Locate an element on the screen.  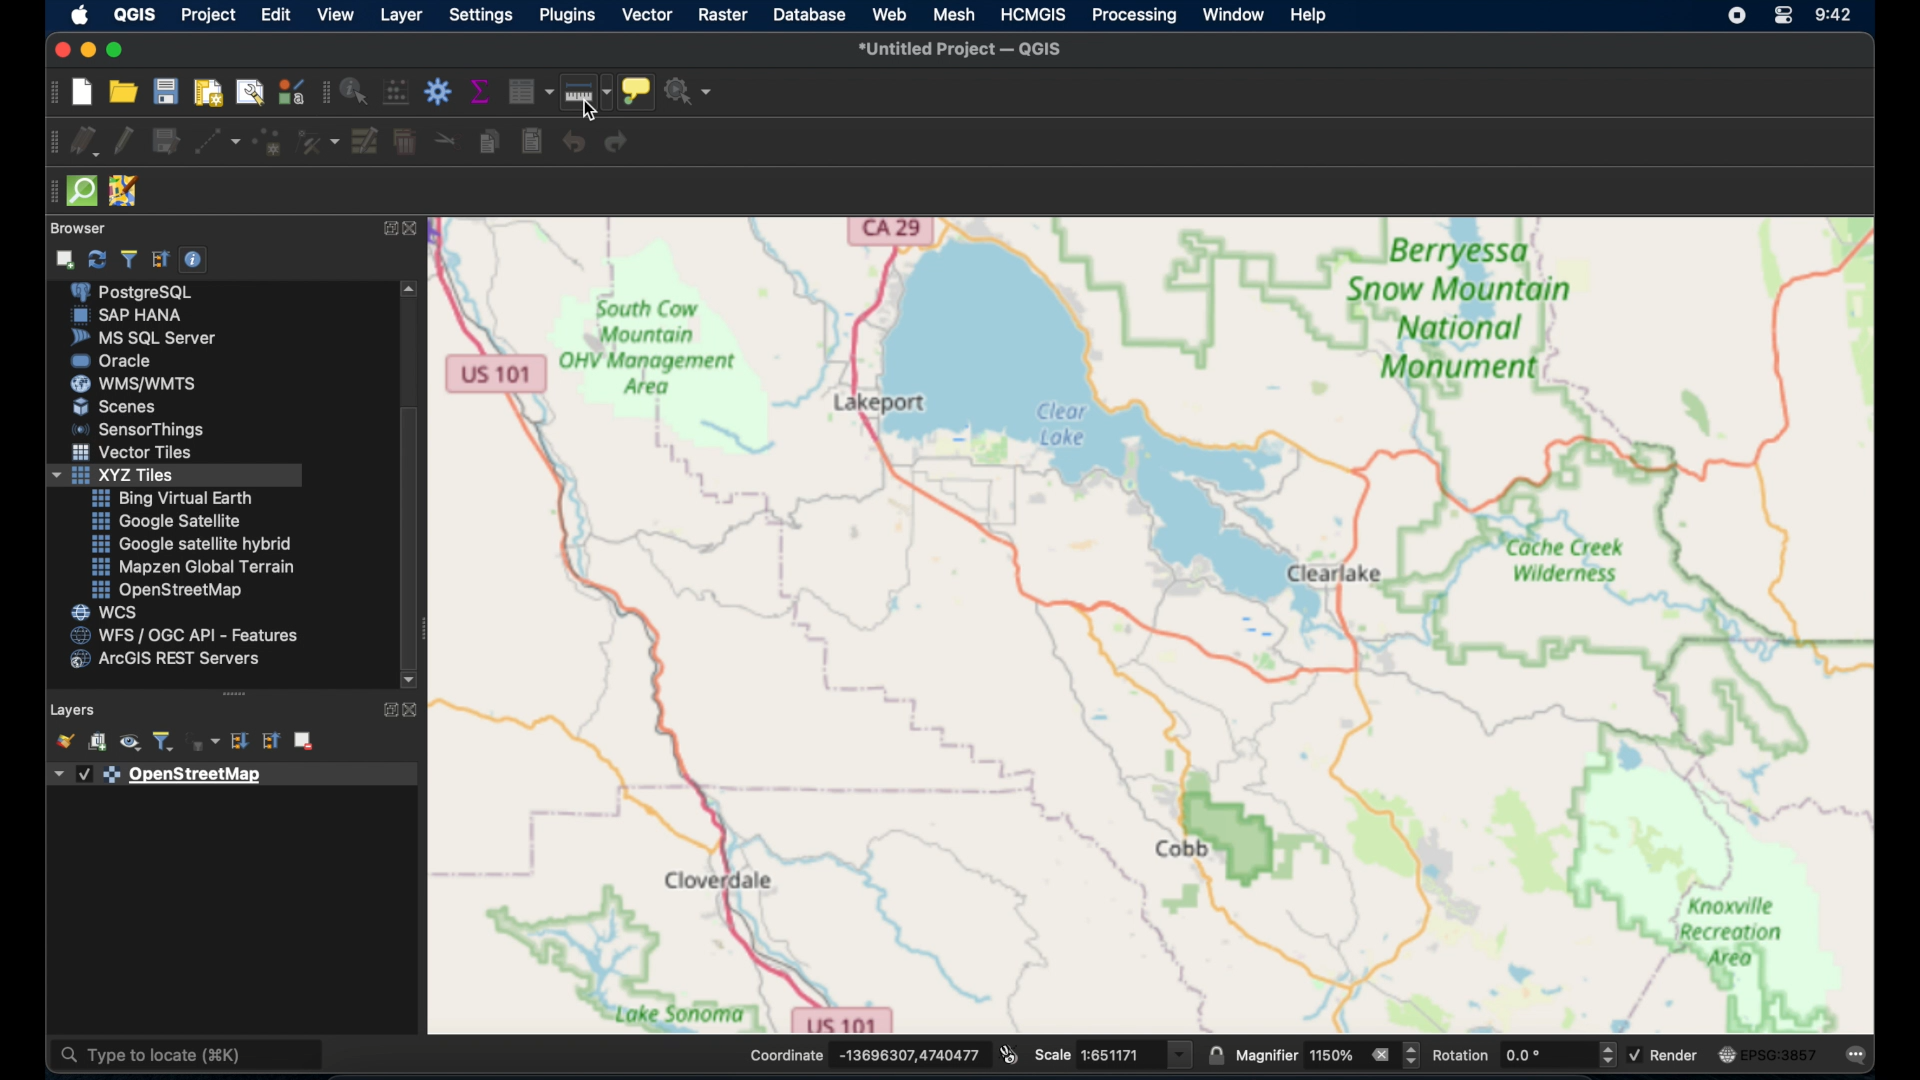
settings is located at coordinates (483, 14).